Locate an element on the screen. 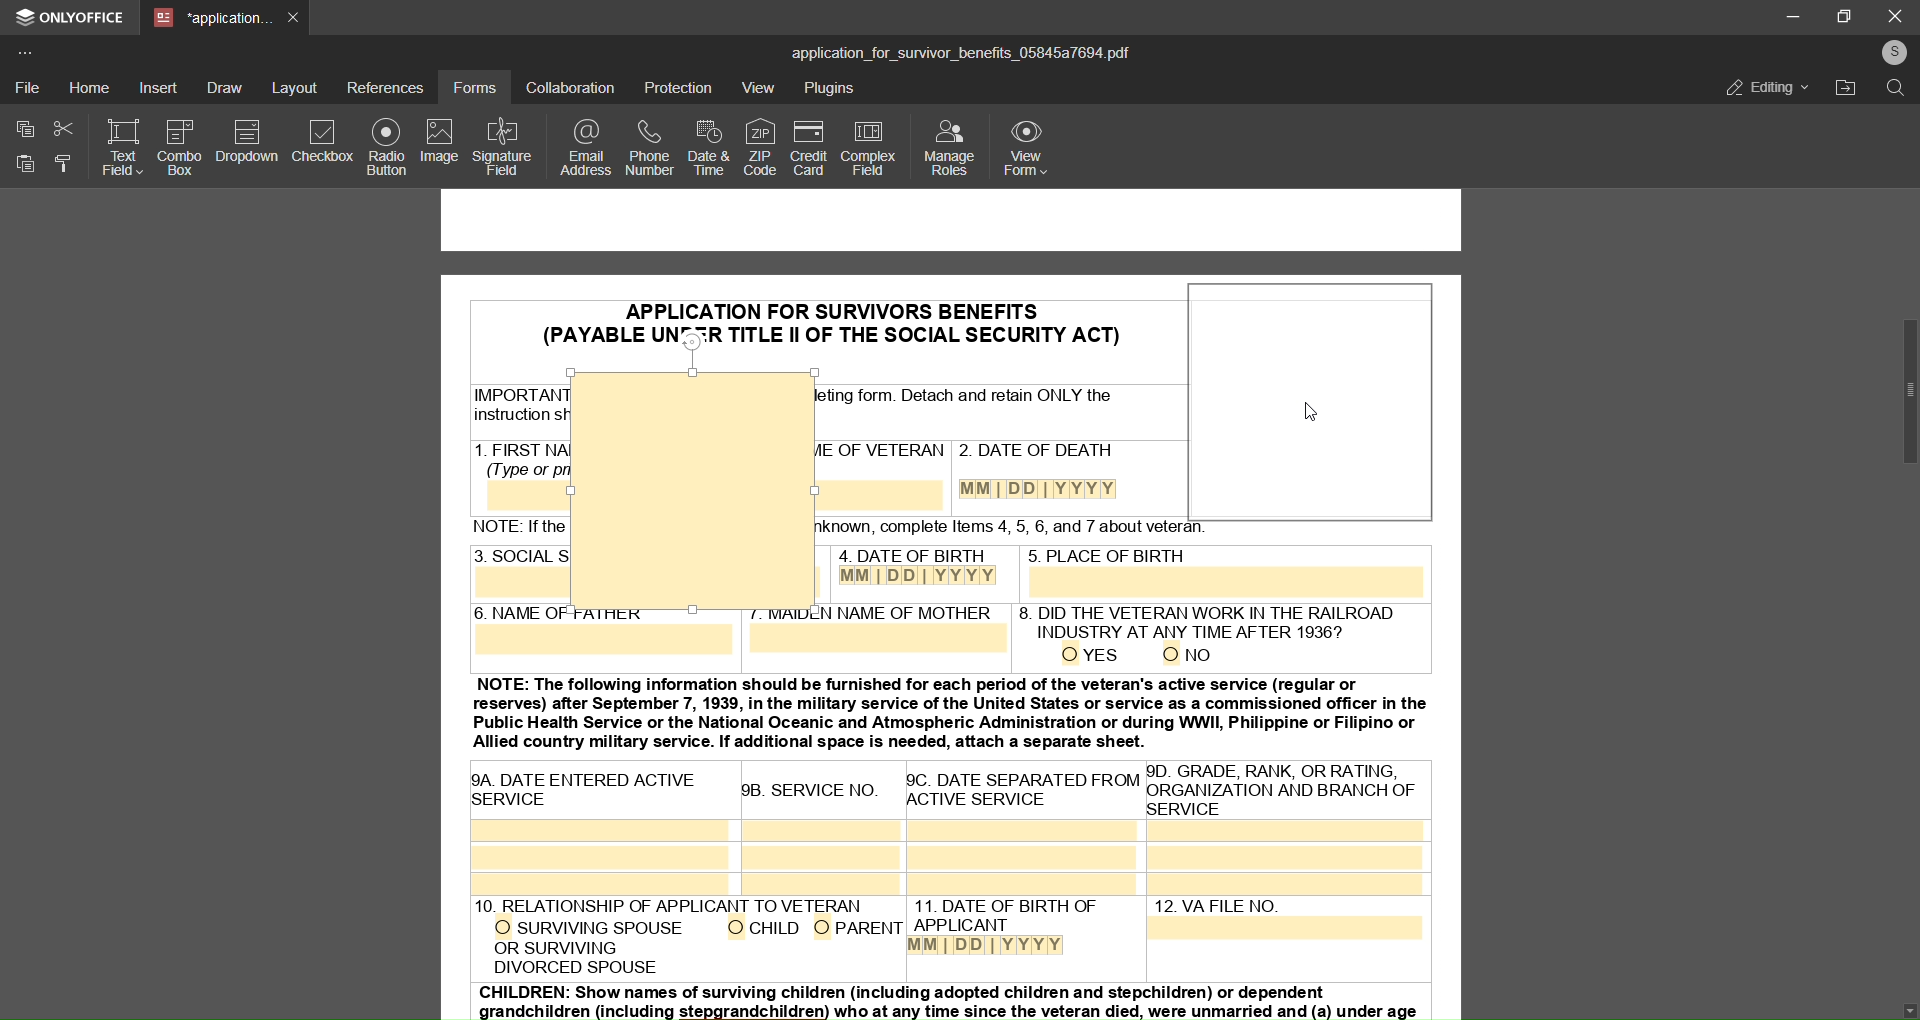 The image size is (1920, 1020). up is located at coordinates (1911, 119).